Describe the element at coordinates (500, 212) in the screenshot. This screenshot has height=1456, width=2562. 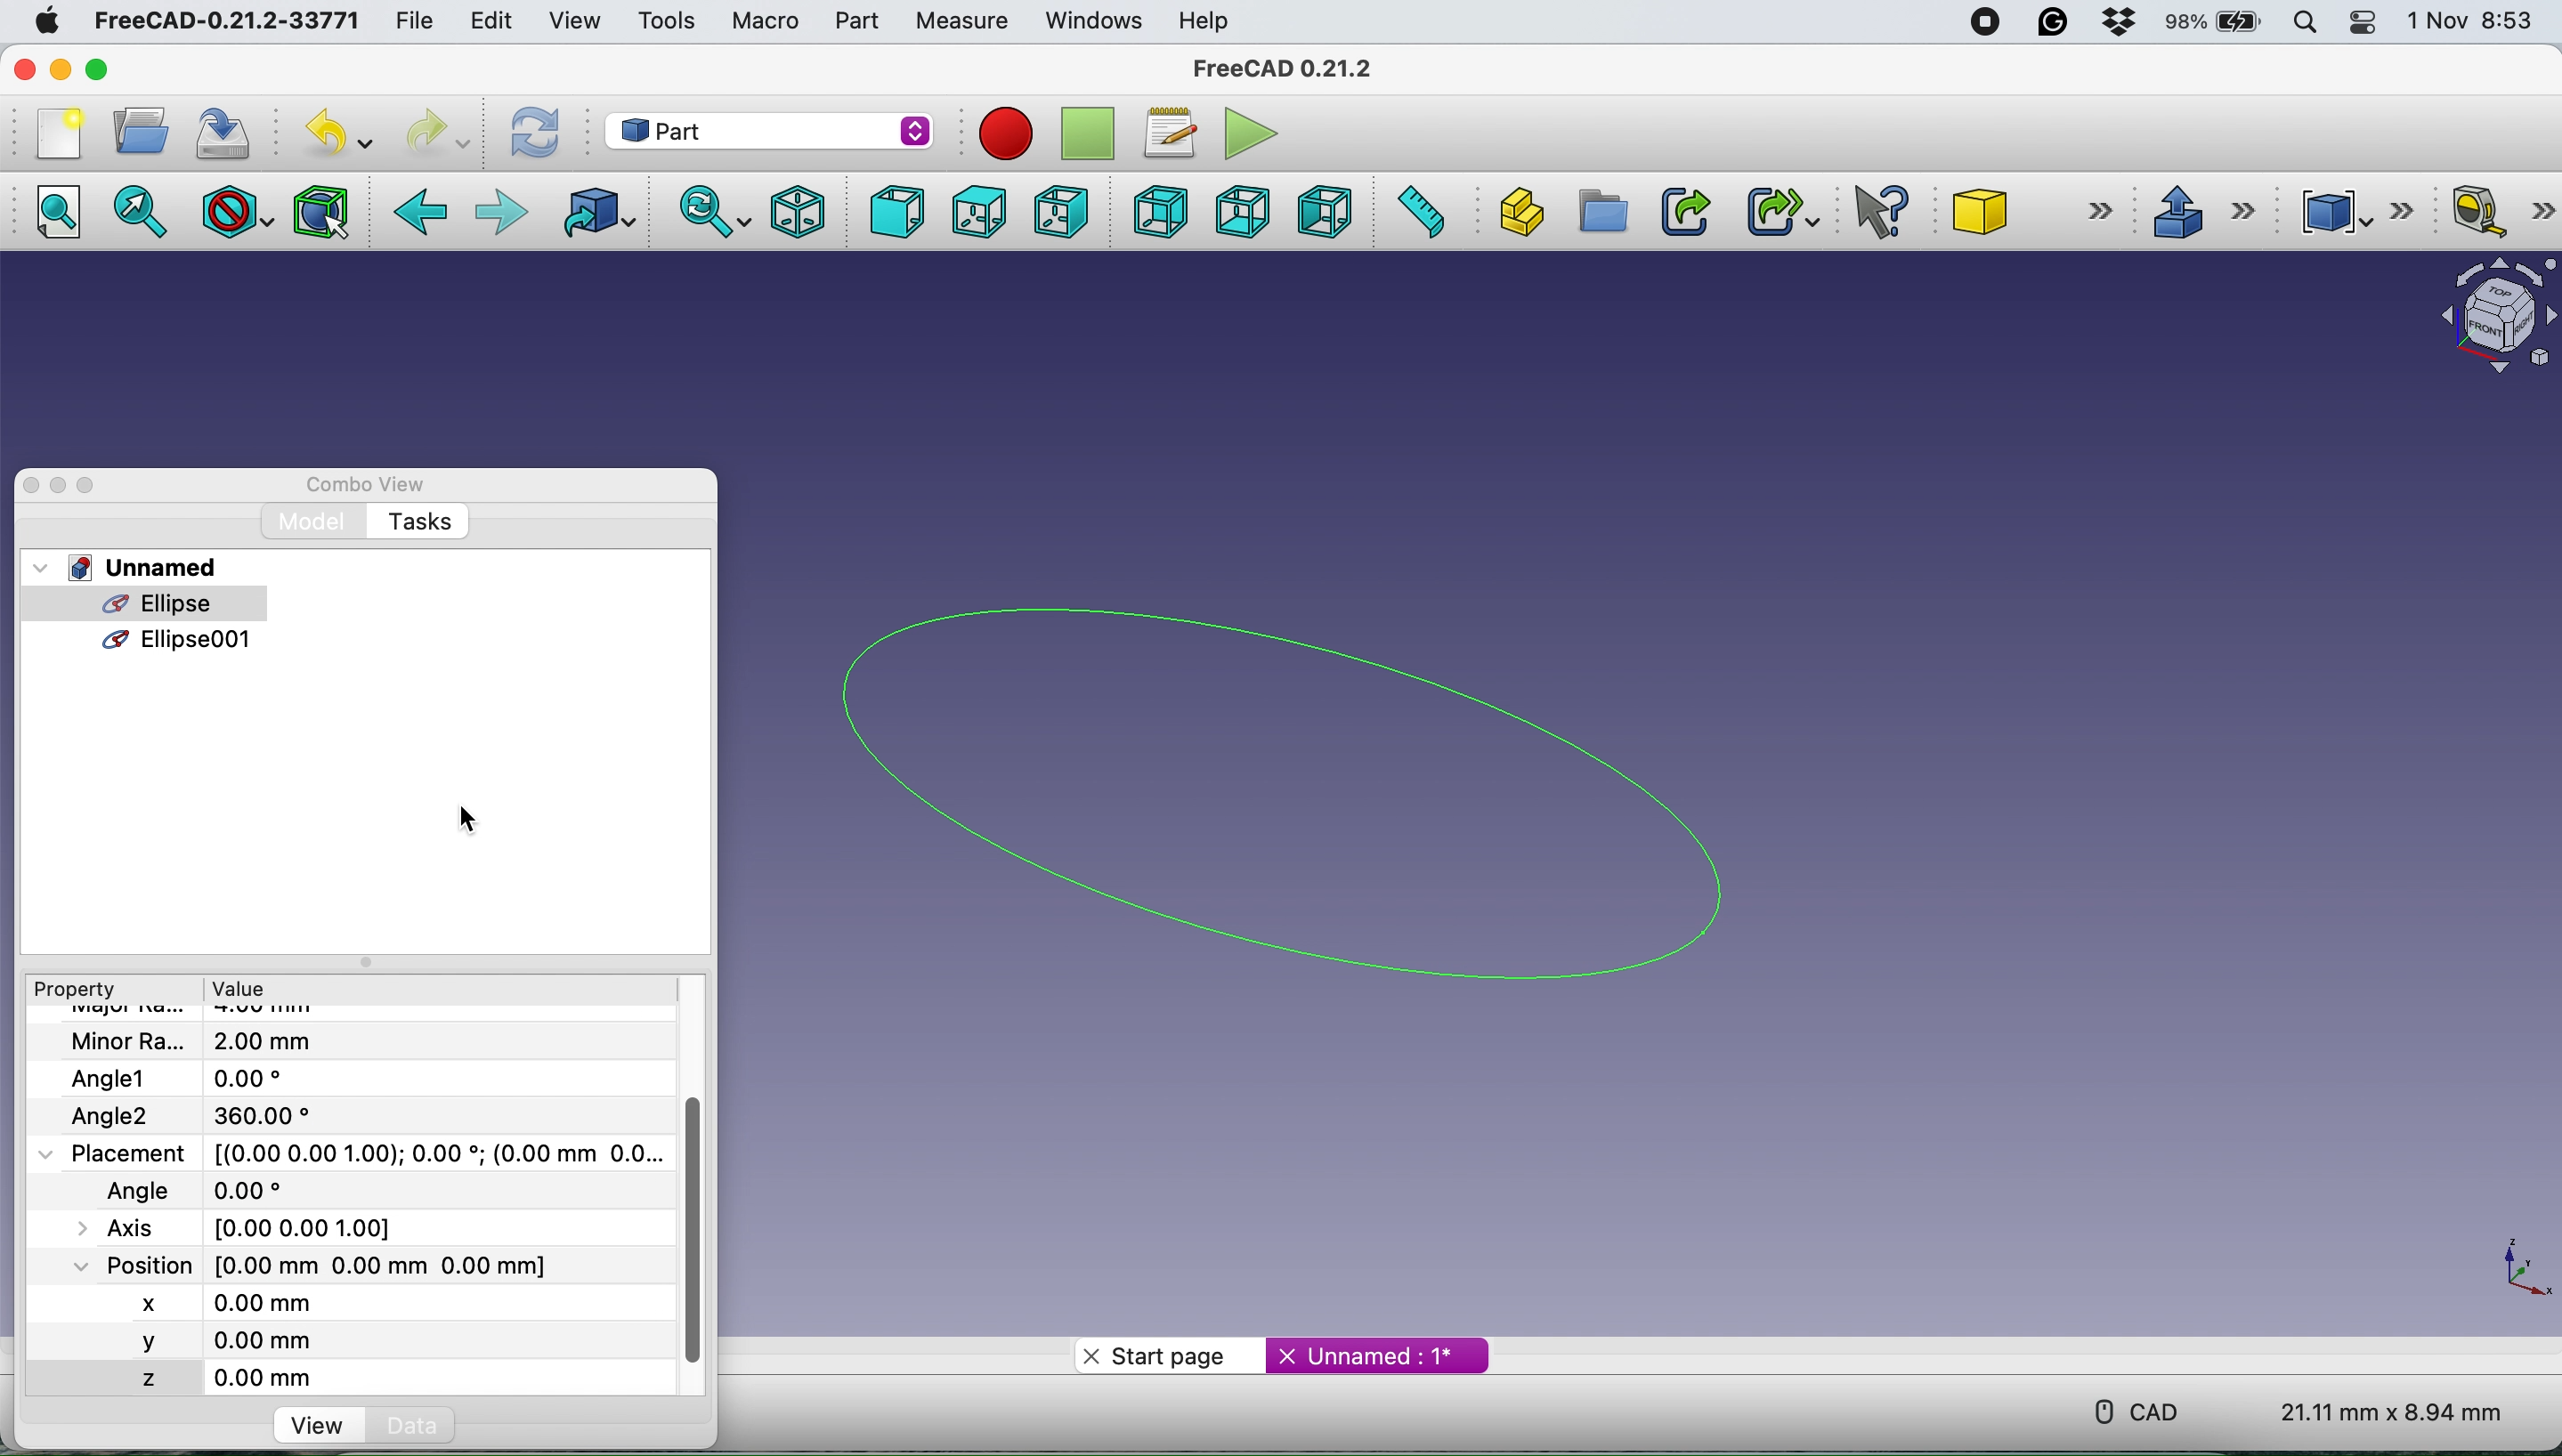
I see `foward` at that location.